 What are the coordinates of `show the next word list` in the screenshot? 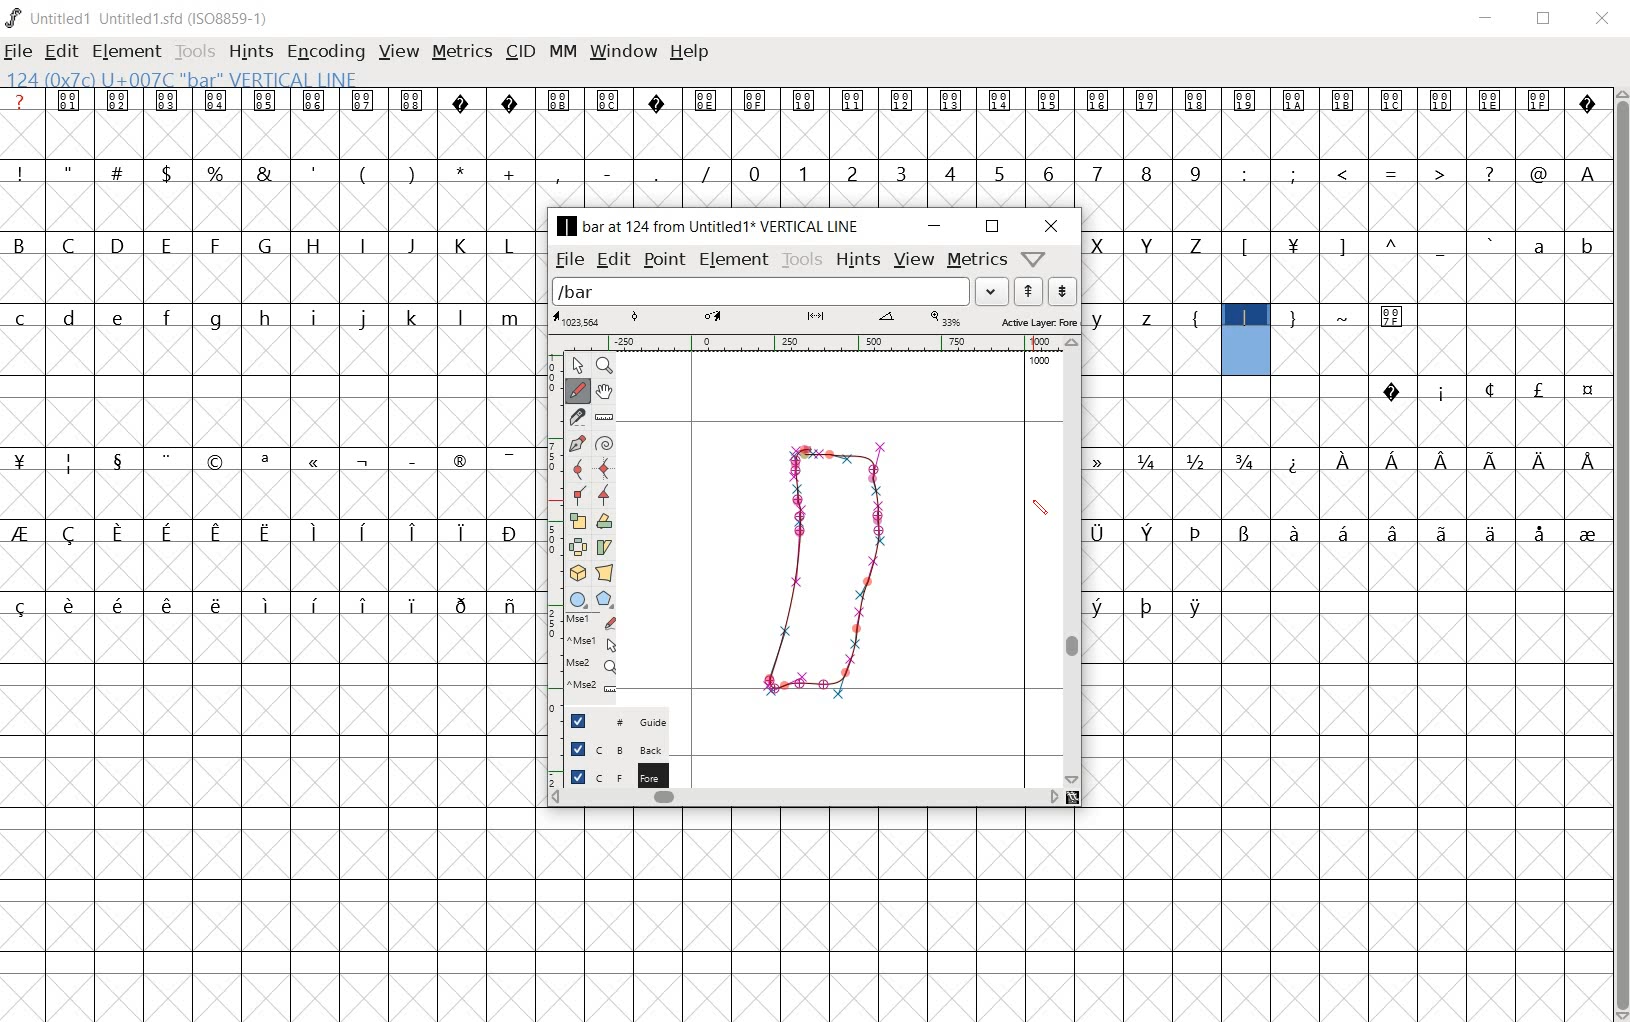 It's located at (1060, 292).